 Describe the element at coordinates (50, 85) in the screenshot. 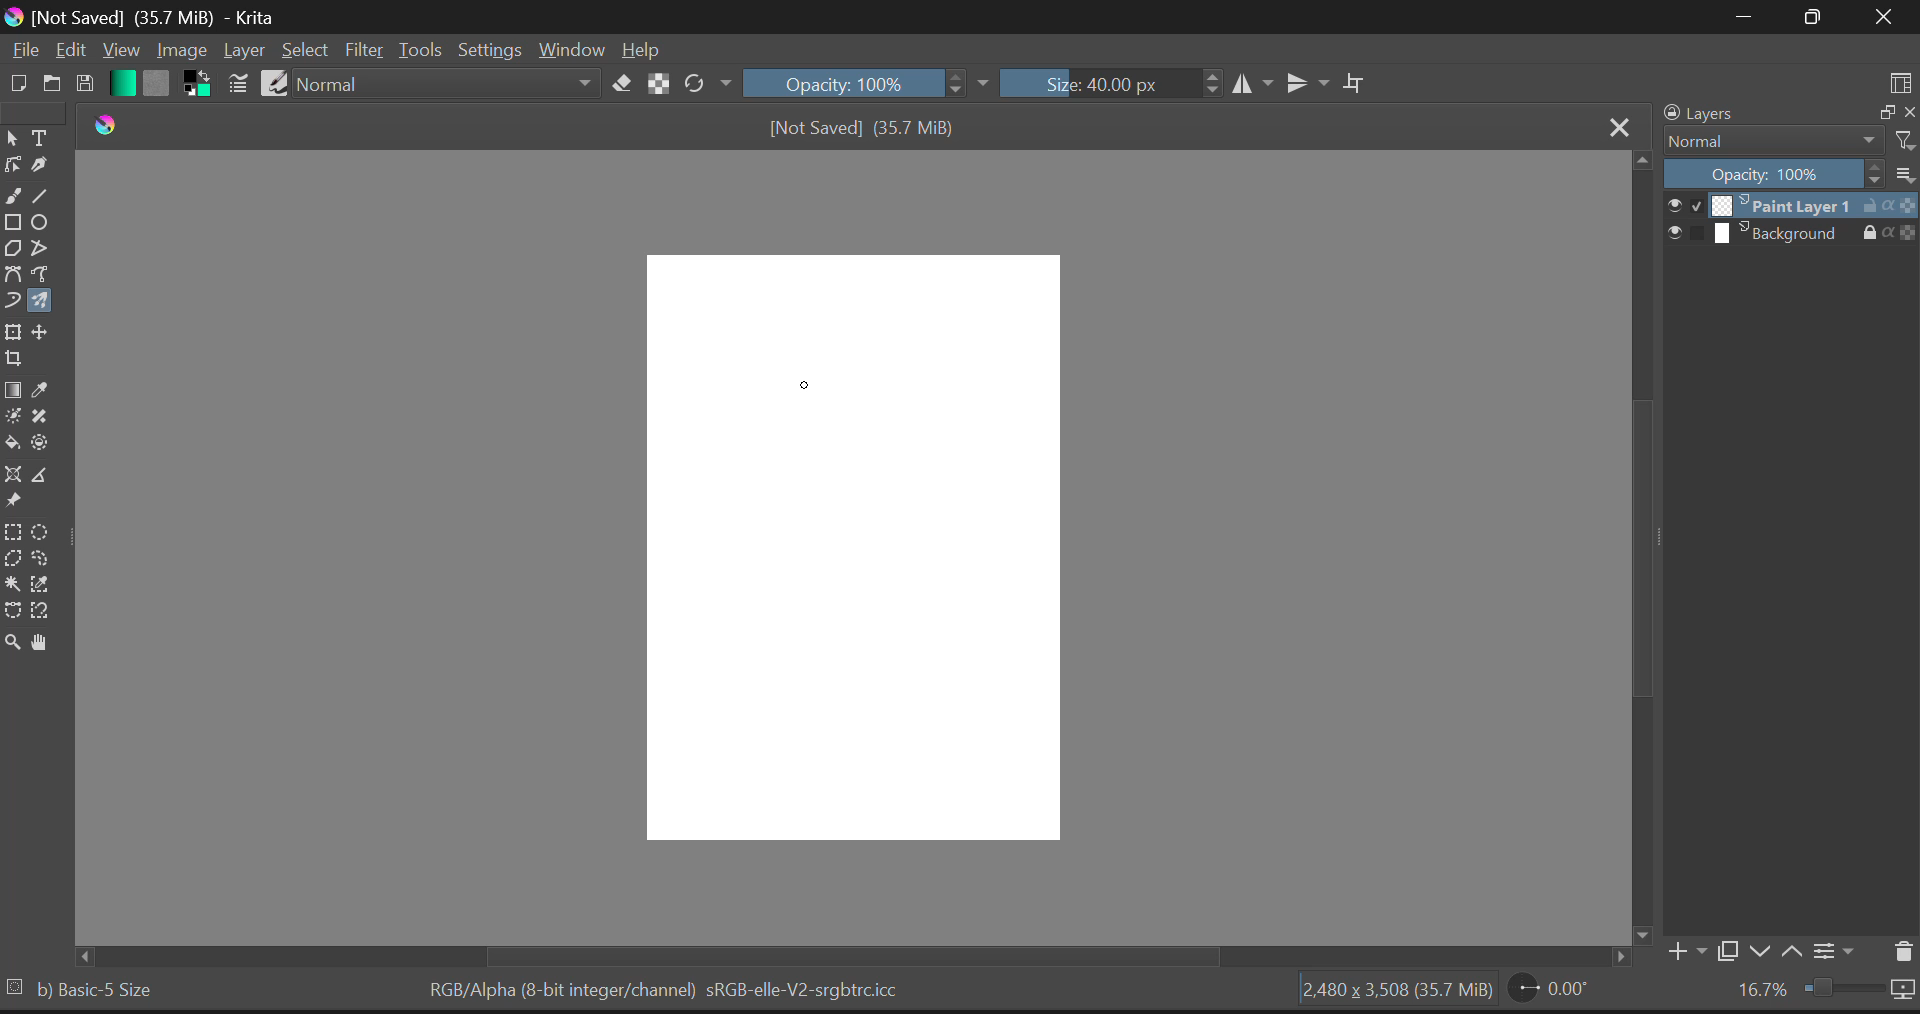

I see `Open` at that location.